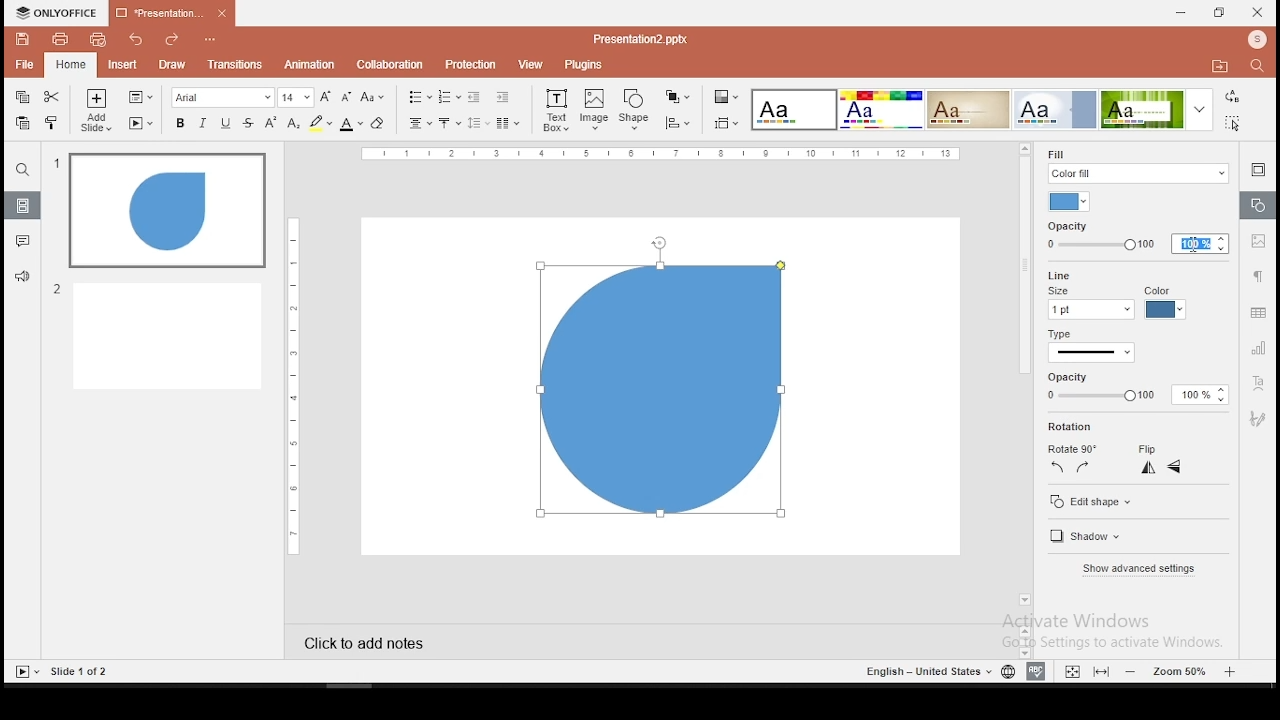 This screenshot has height=720, width=1280. What do you see at coordinates (1192, 246) in the screenshot?
I see `mouse pointer` at bounding box center [1192, 246].